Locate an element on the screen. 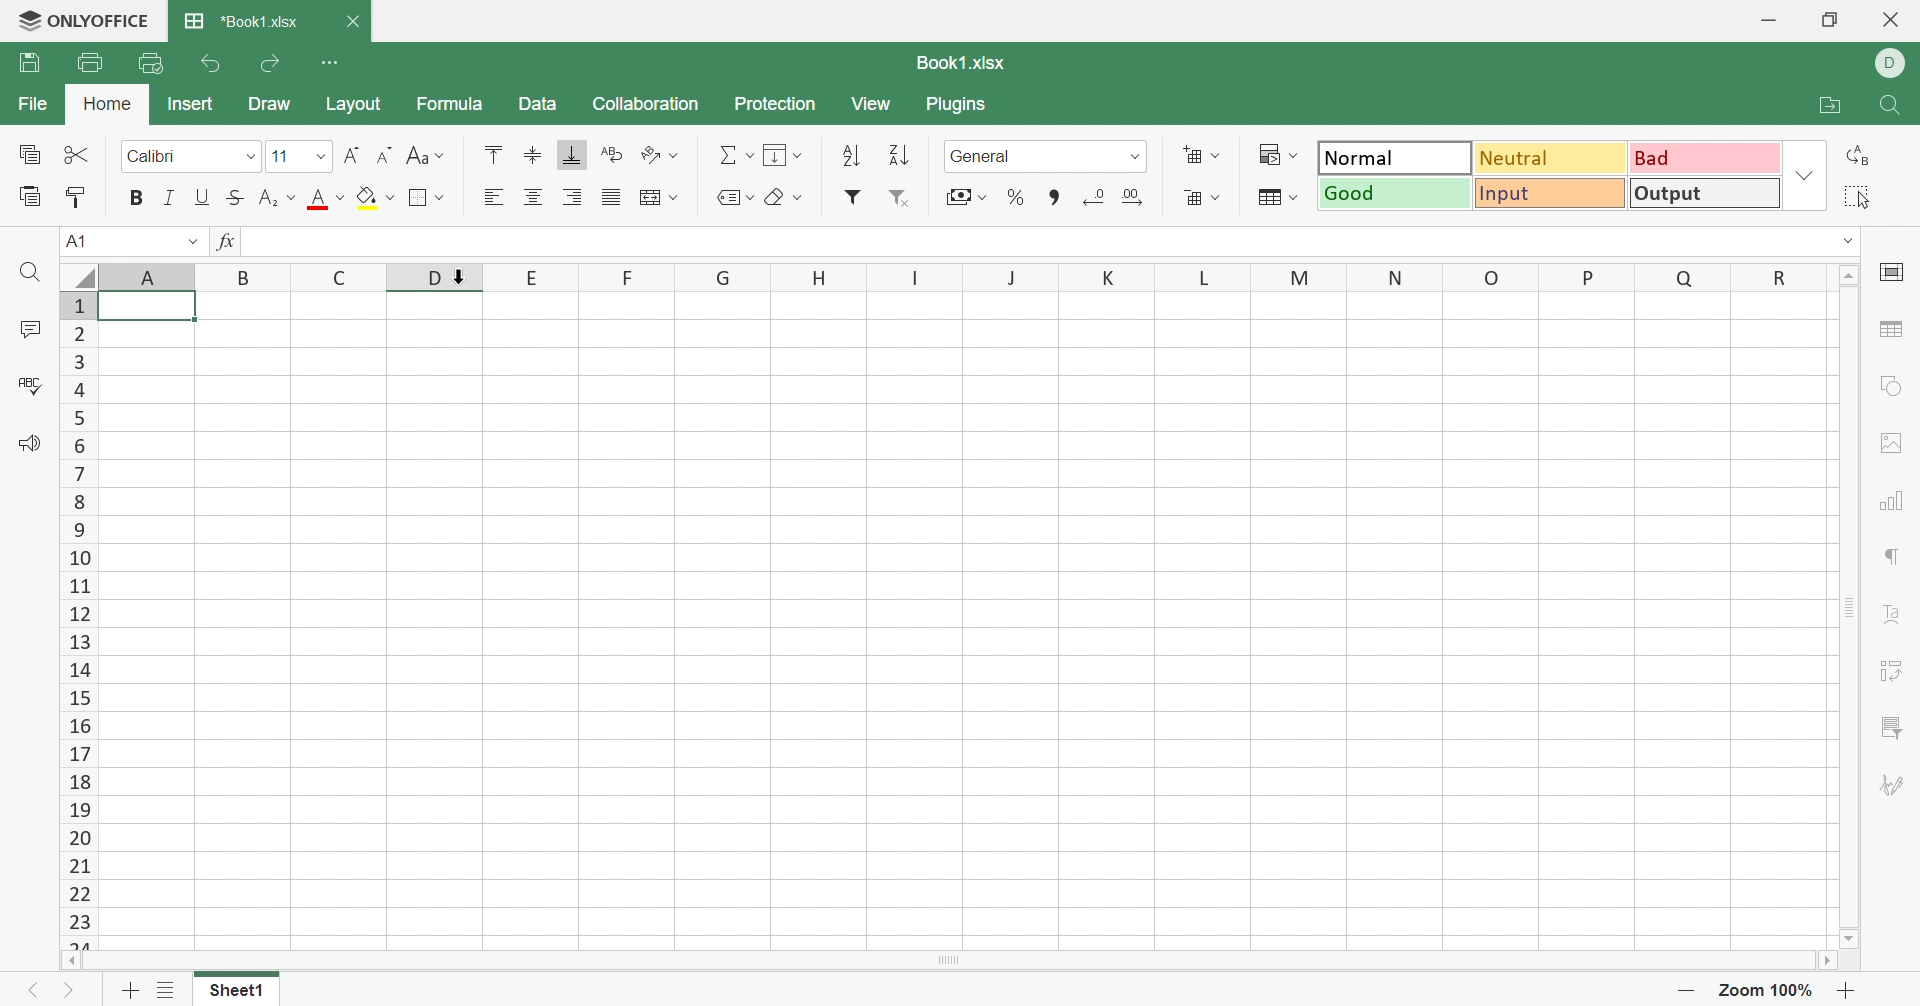 The height and width of the screenshot is (1006, 1920). Format as table template is located at coordinates (1270, 200).